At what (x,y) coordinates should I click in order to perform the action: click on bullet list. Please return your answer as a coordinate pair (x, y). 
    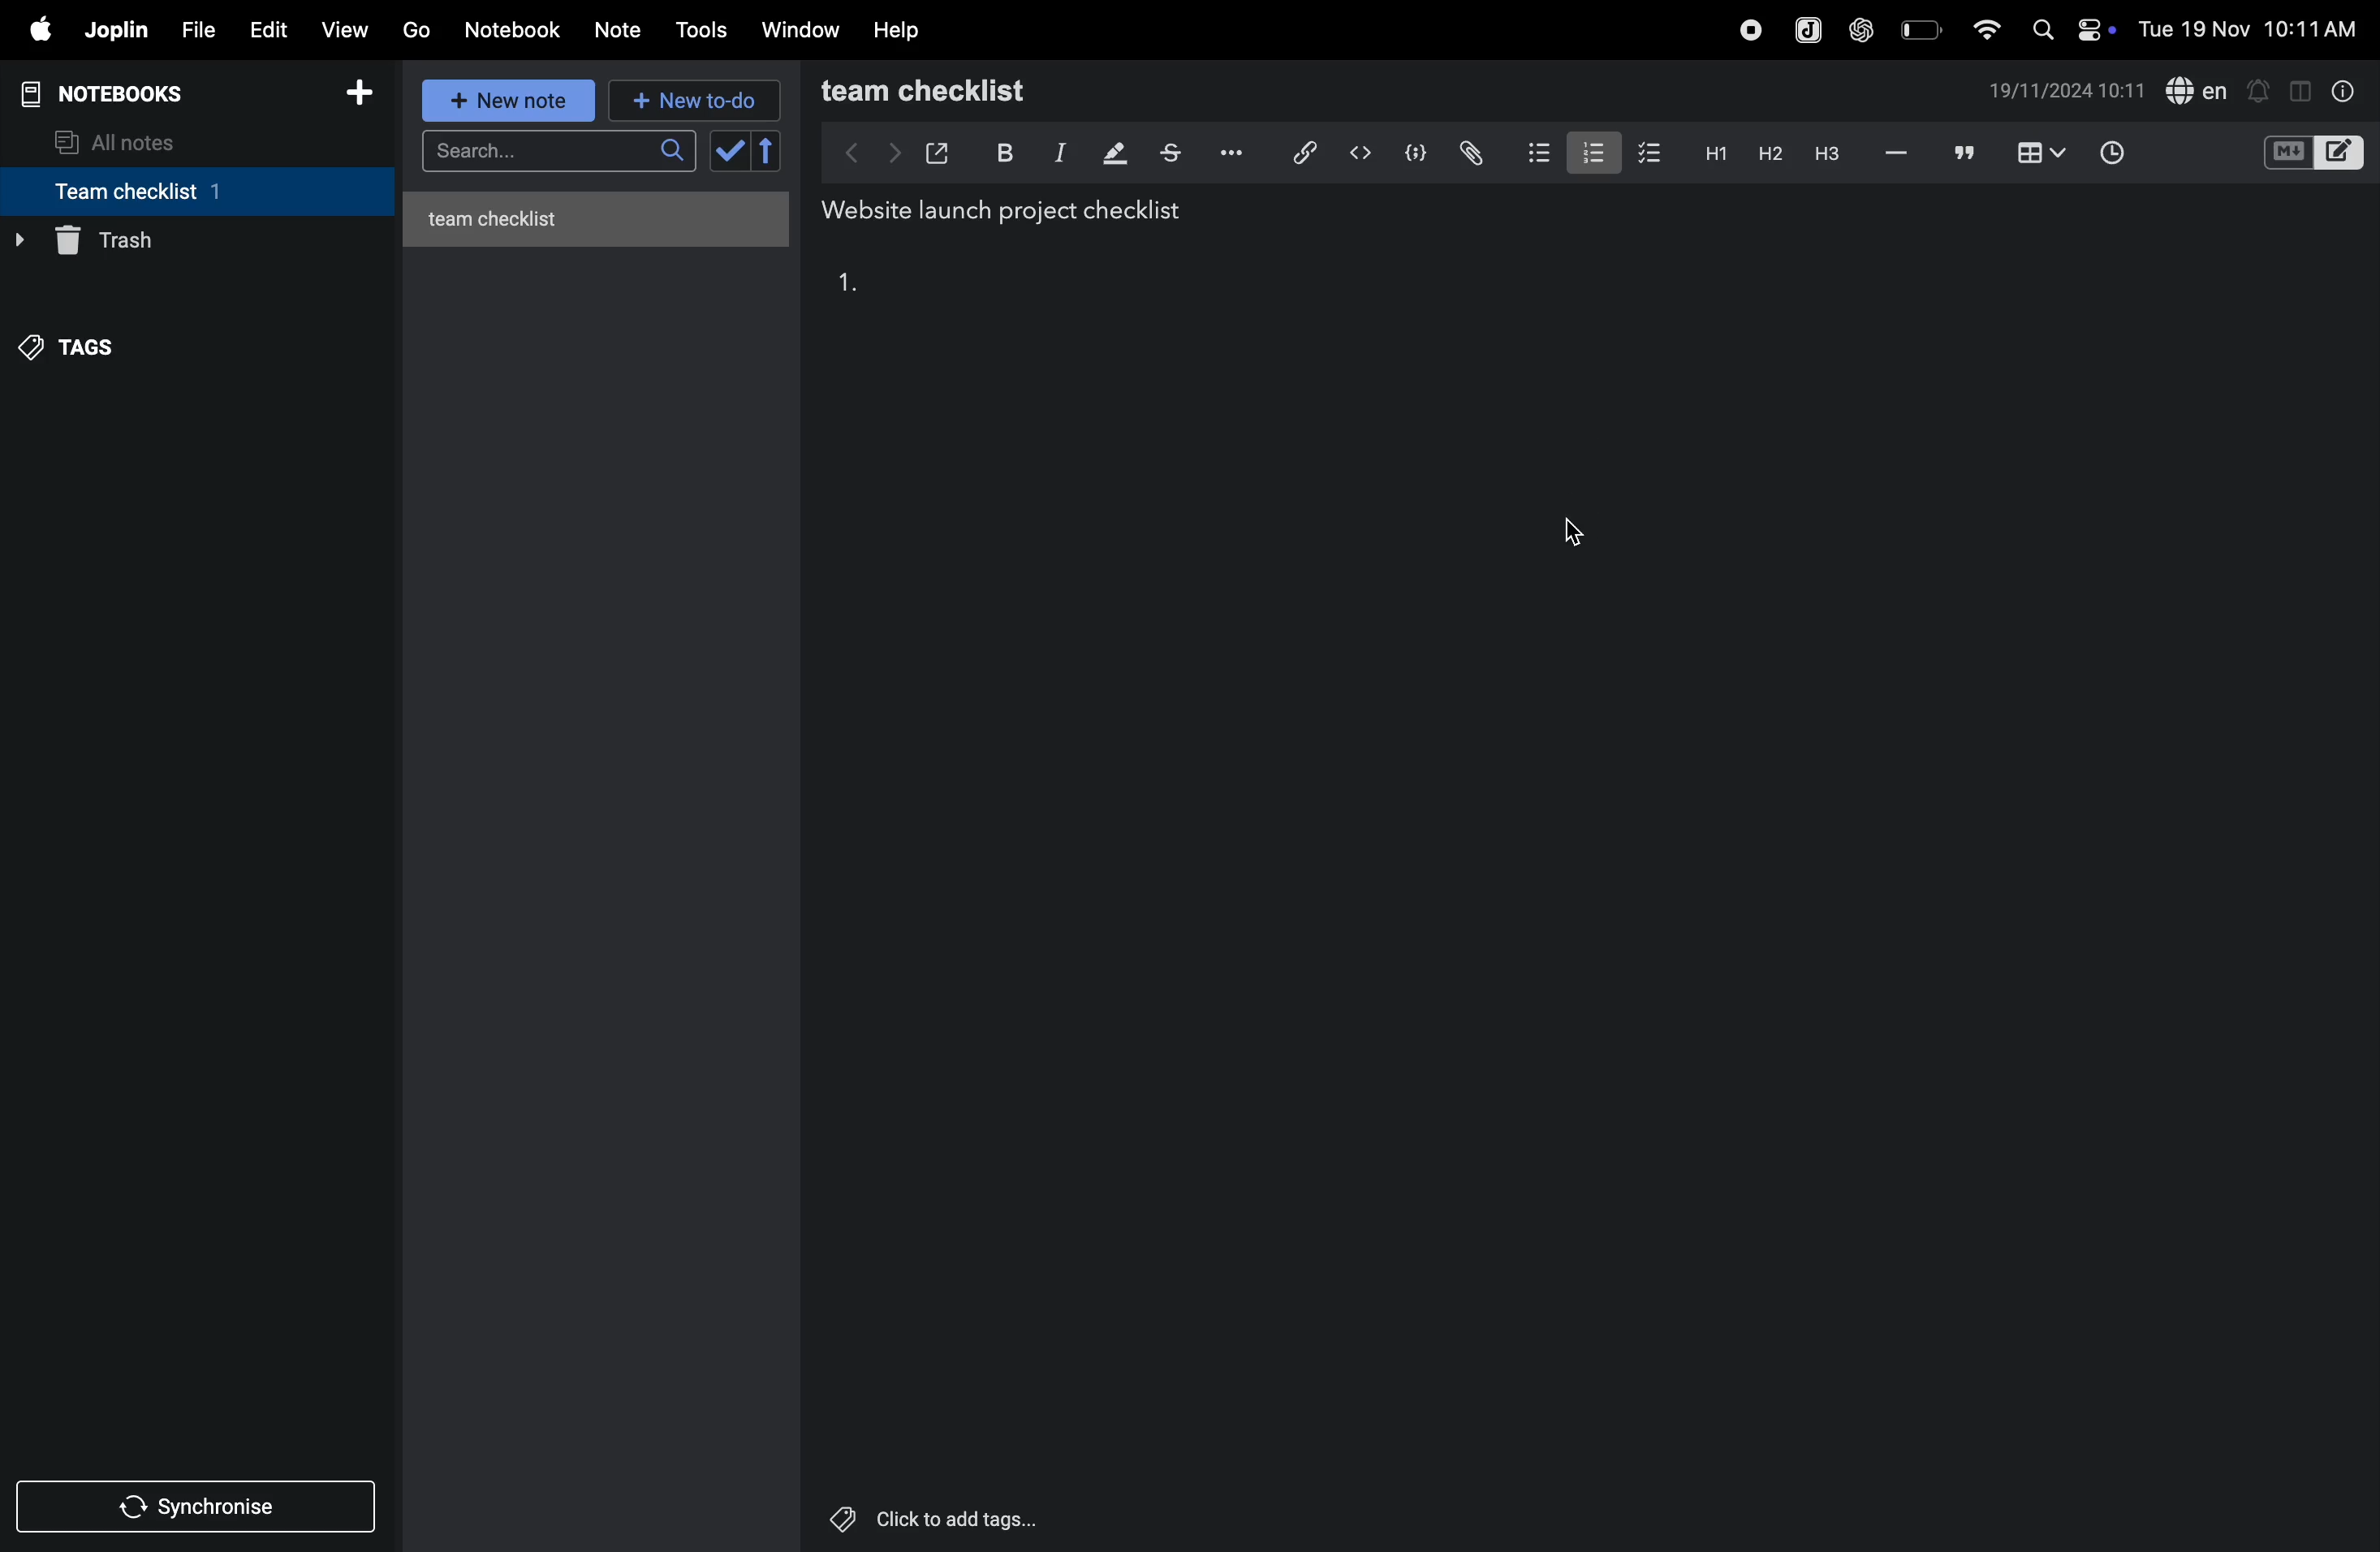
    Looking at the image, I should click on (1534, 152).